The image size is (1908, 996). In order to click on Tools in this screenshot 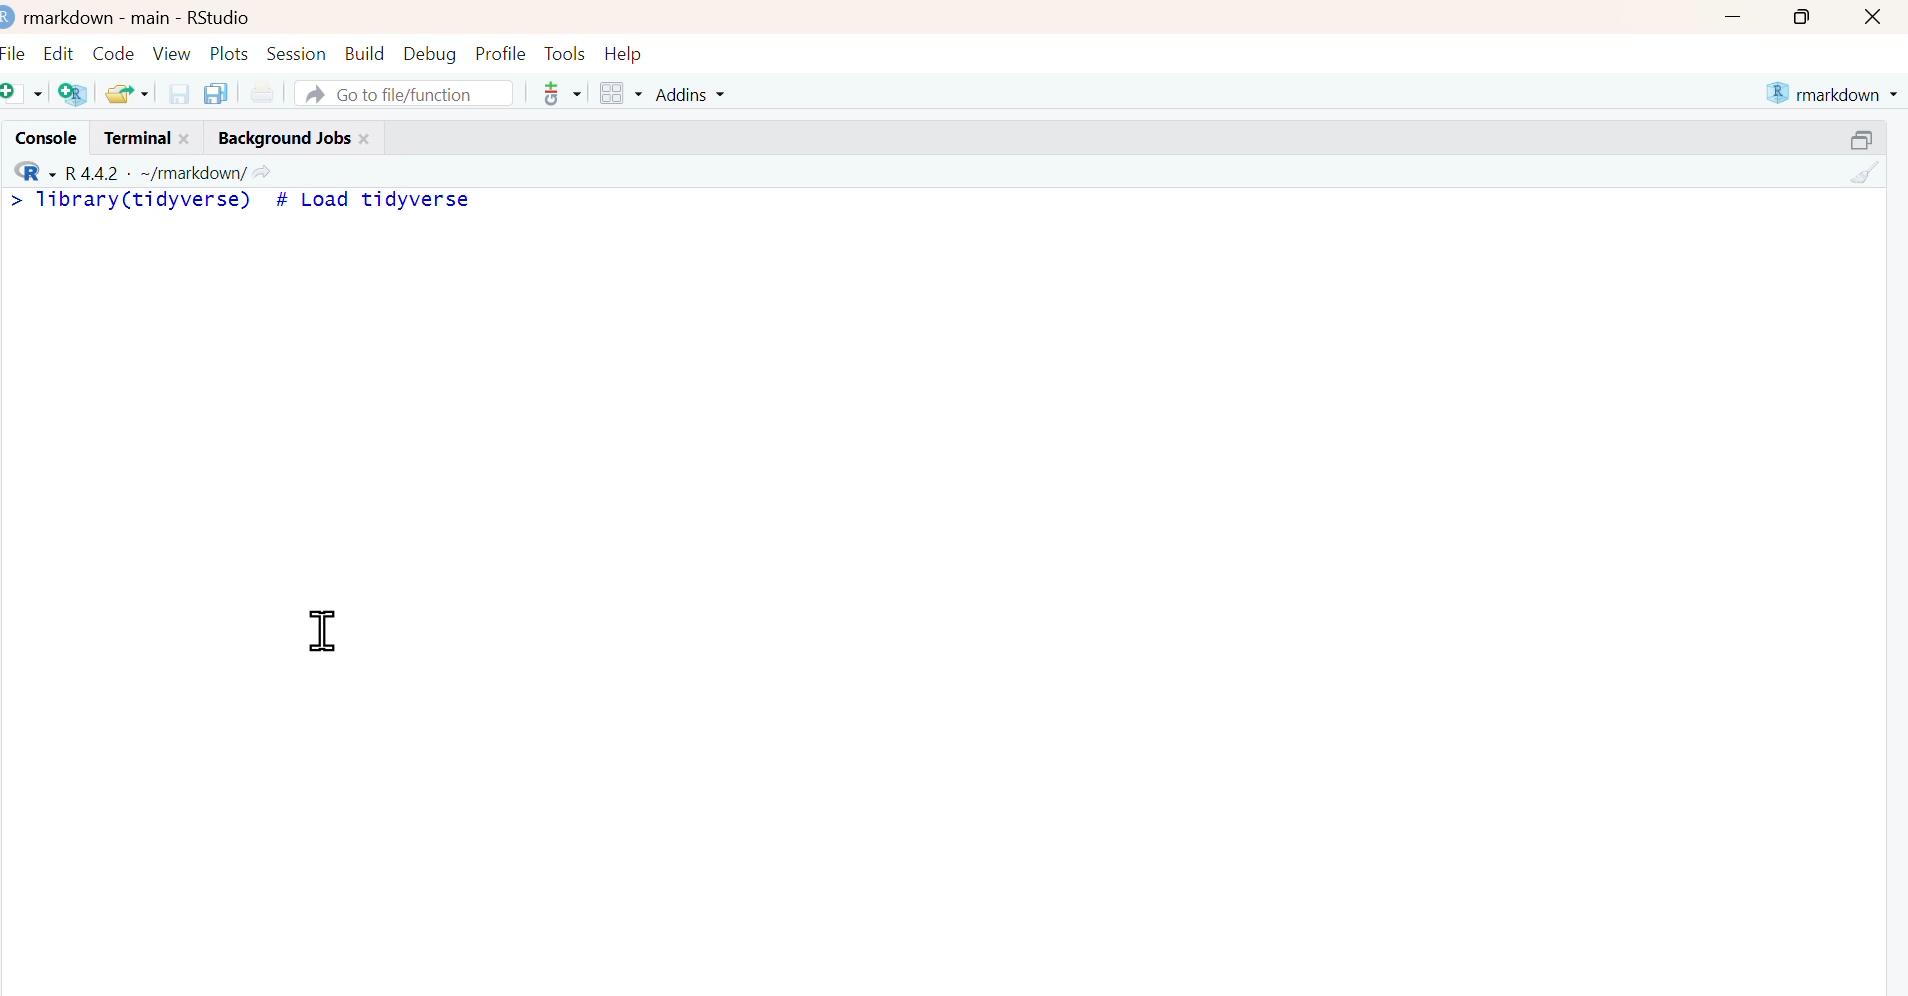, I will do `click(564, 51)`.